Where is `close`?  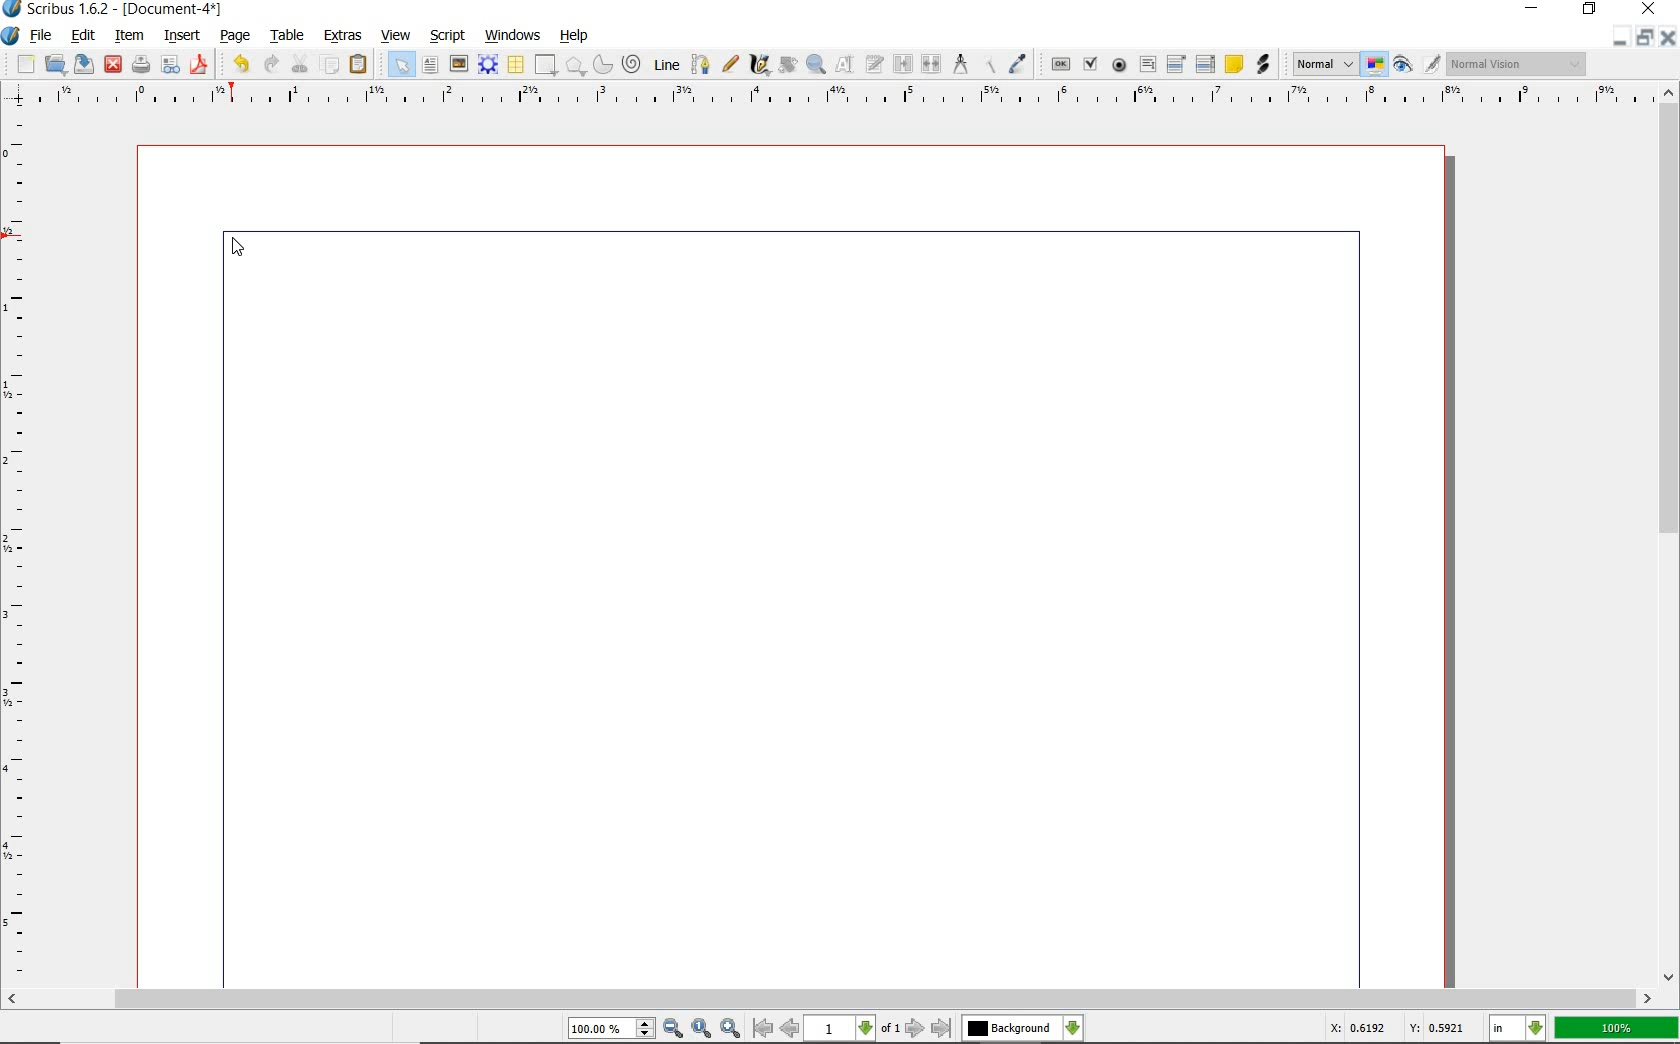
close is located at coordinates (113, 65).